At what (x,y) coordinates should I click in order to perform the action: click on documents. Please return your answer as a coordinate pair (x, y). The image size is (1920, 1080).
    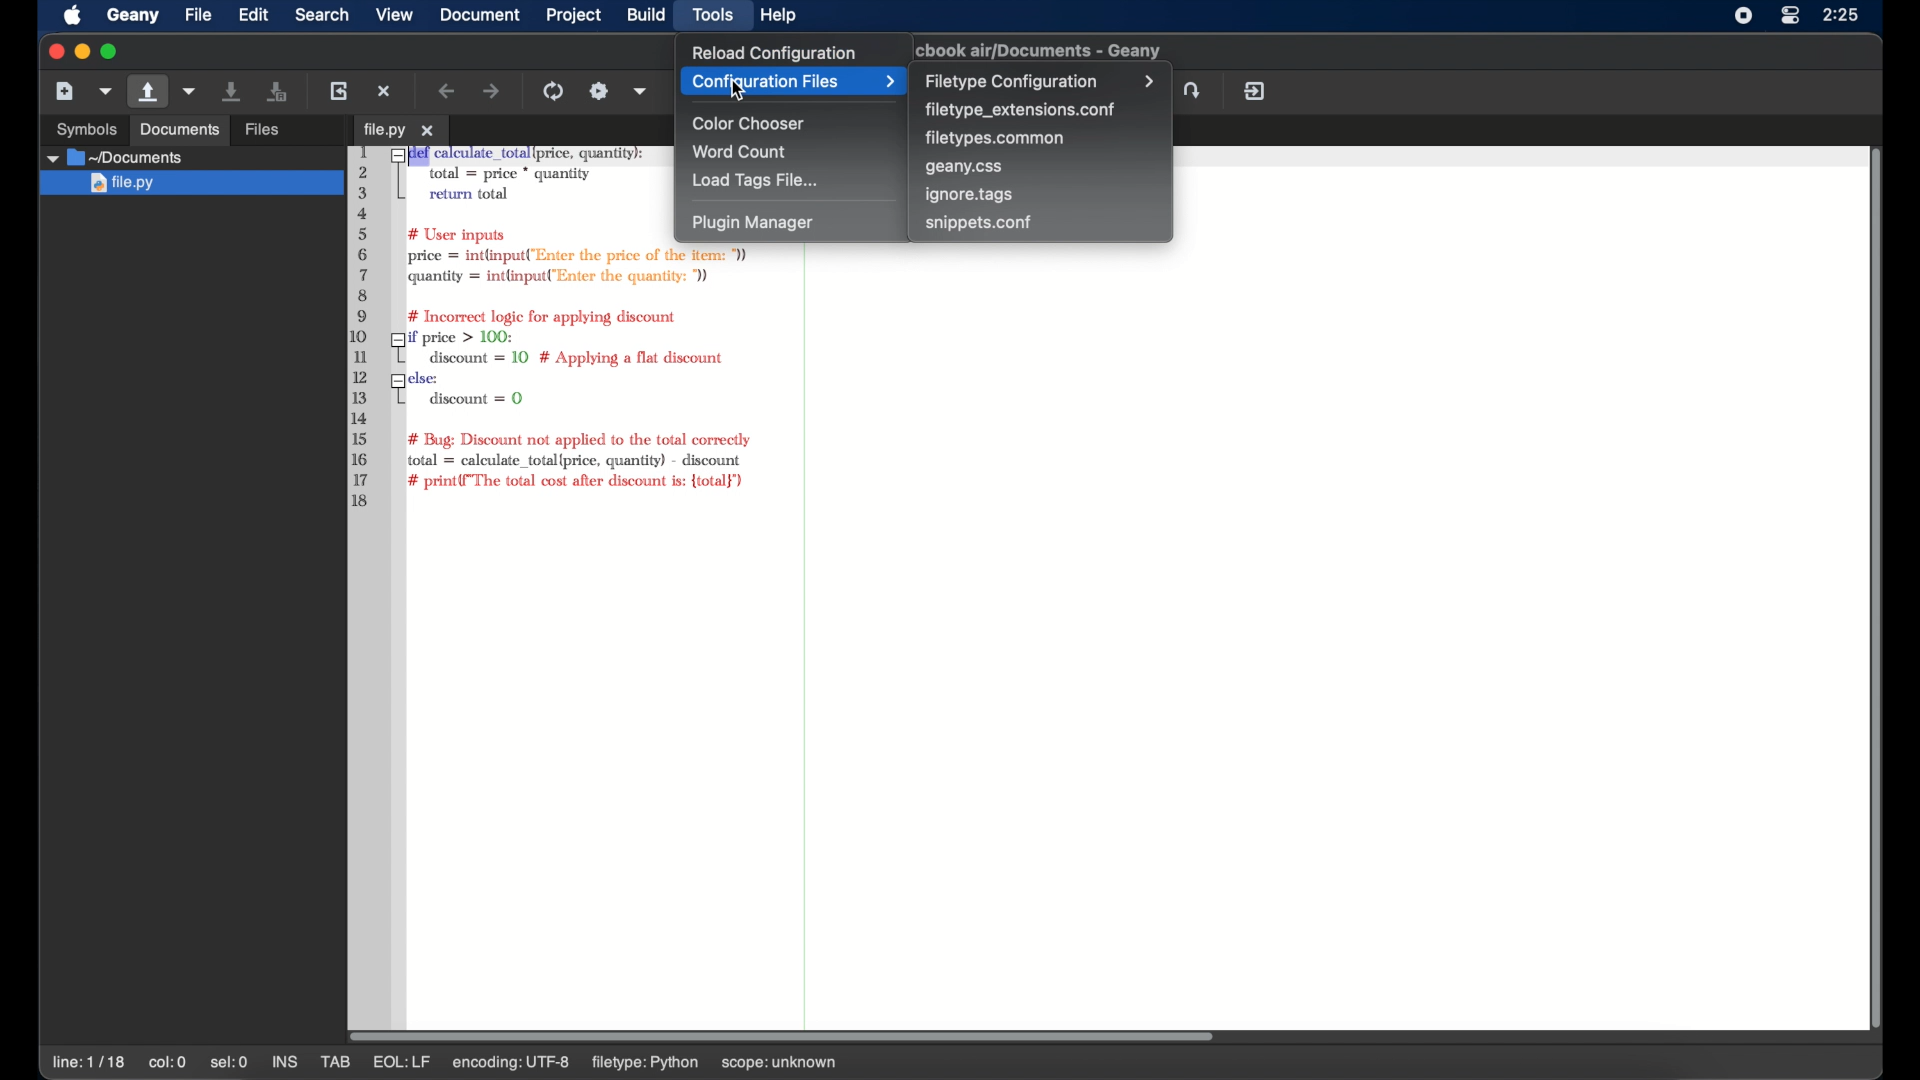
    Looking at the image, I should click on (115, 157).